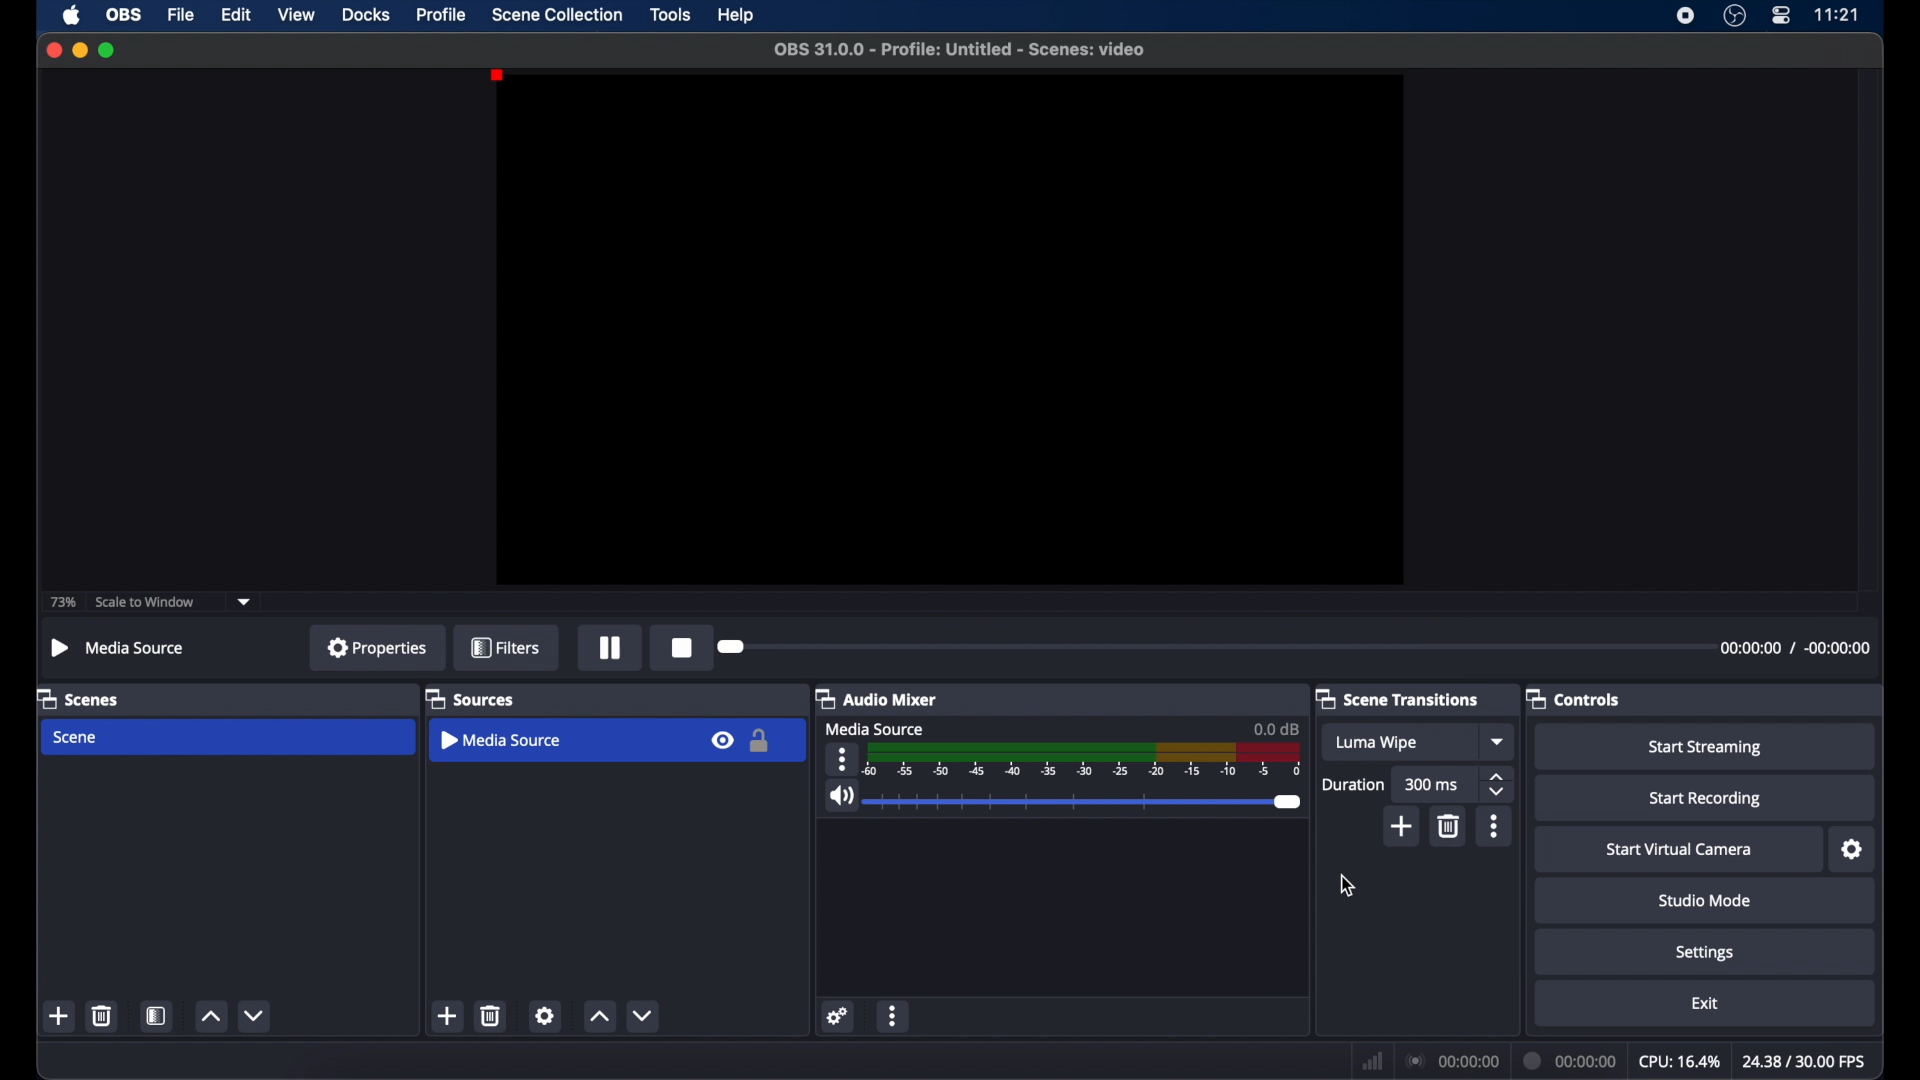  Describe the element at coordinates (295, 13) in the screenshot. I see `view` at that location.